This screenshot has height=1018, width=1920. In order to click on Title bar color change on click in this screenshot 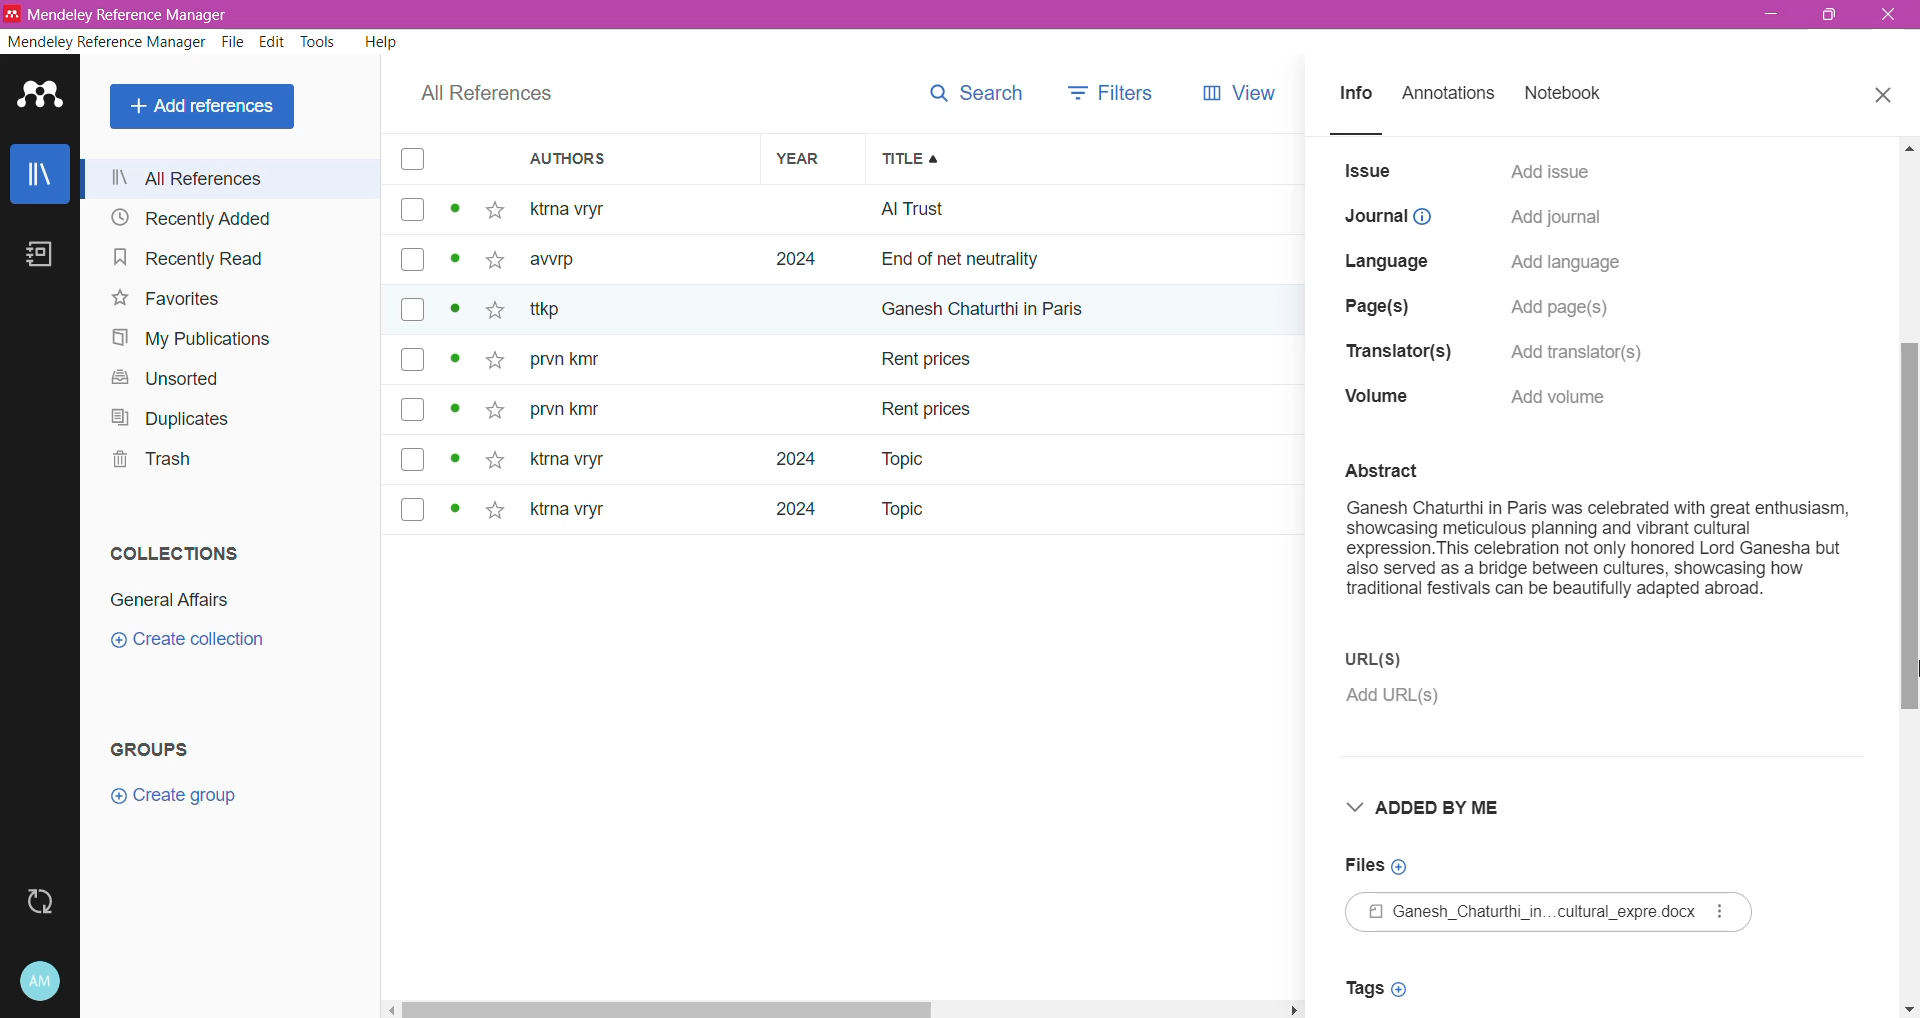, I will do `click(960, 15)`.